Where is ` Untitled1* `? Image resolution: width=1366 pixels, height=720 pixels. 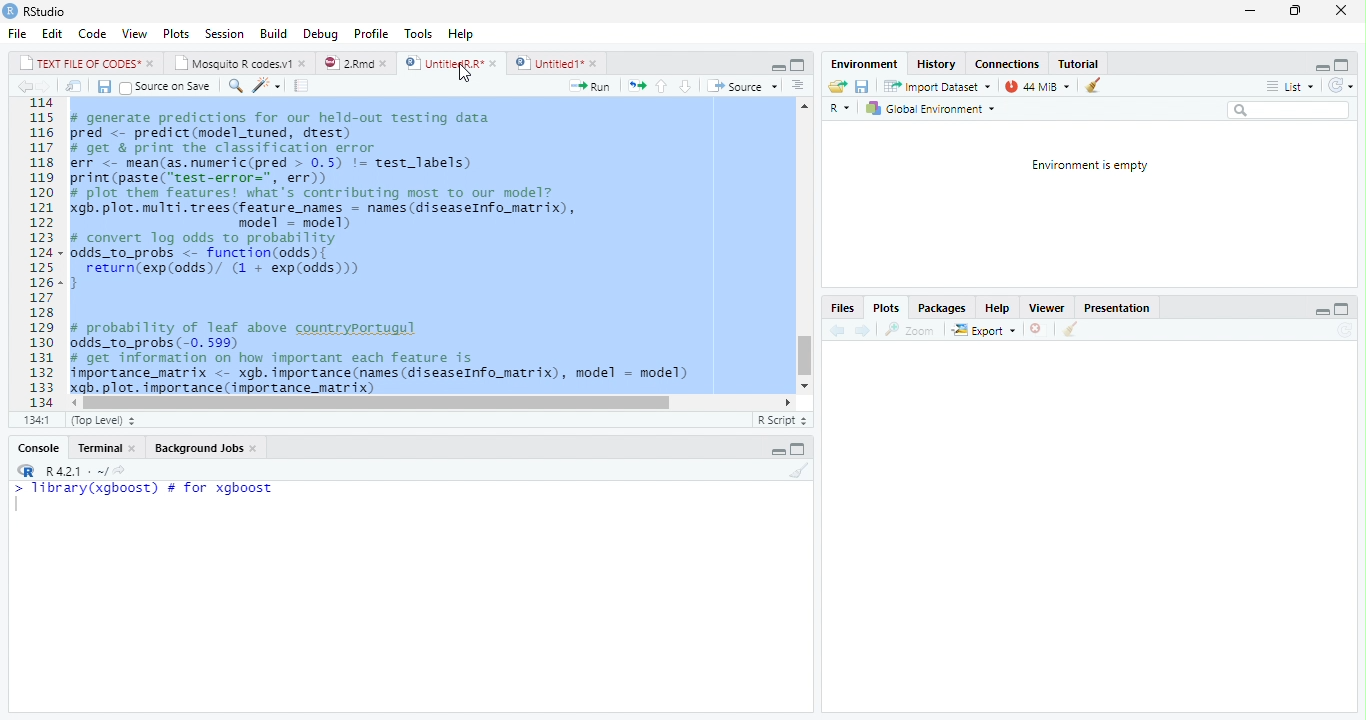
 Untitled1*  is located at coordinates (557, 62).